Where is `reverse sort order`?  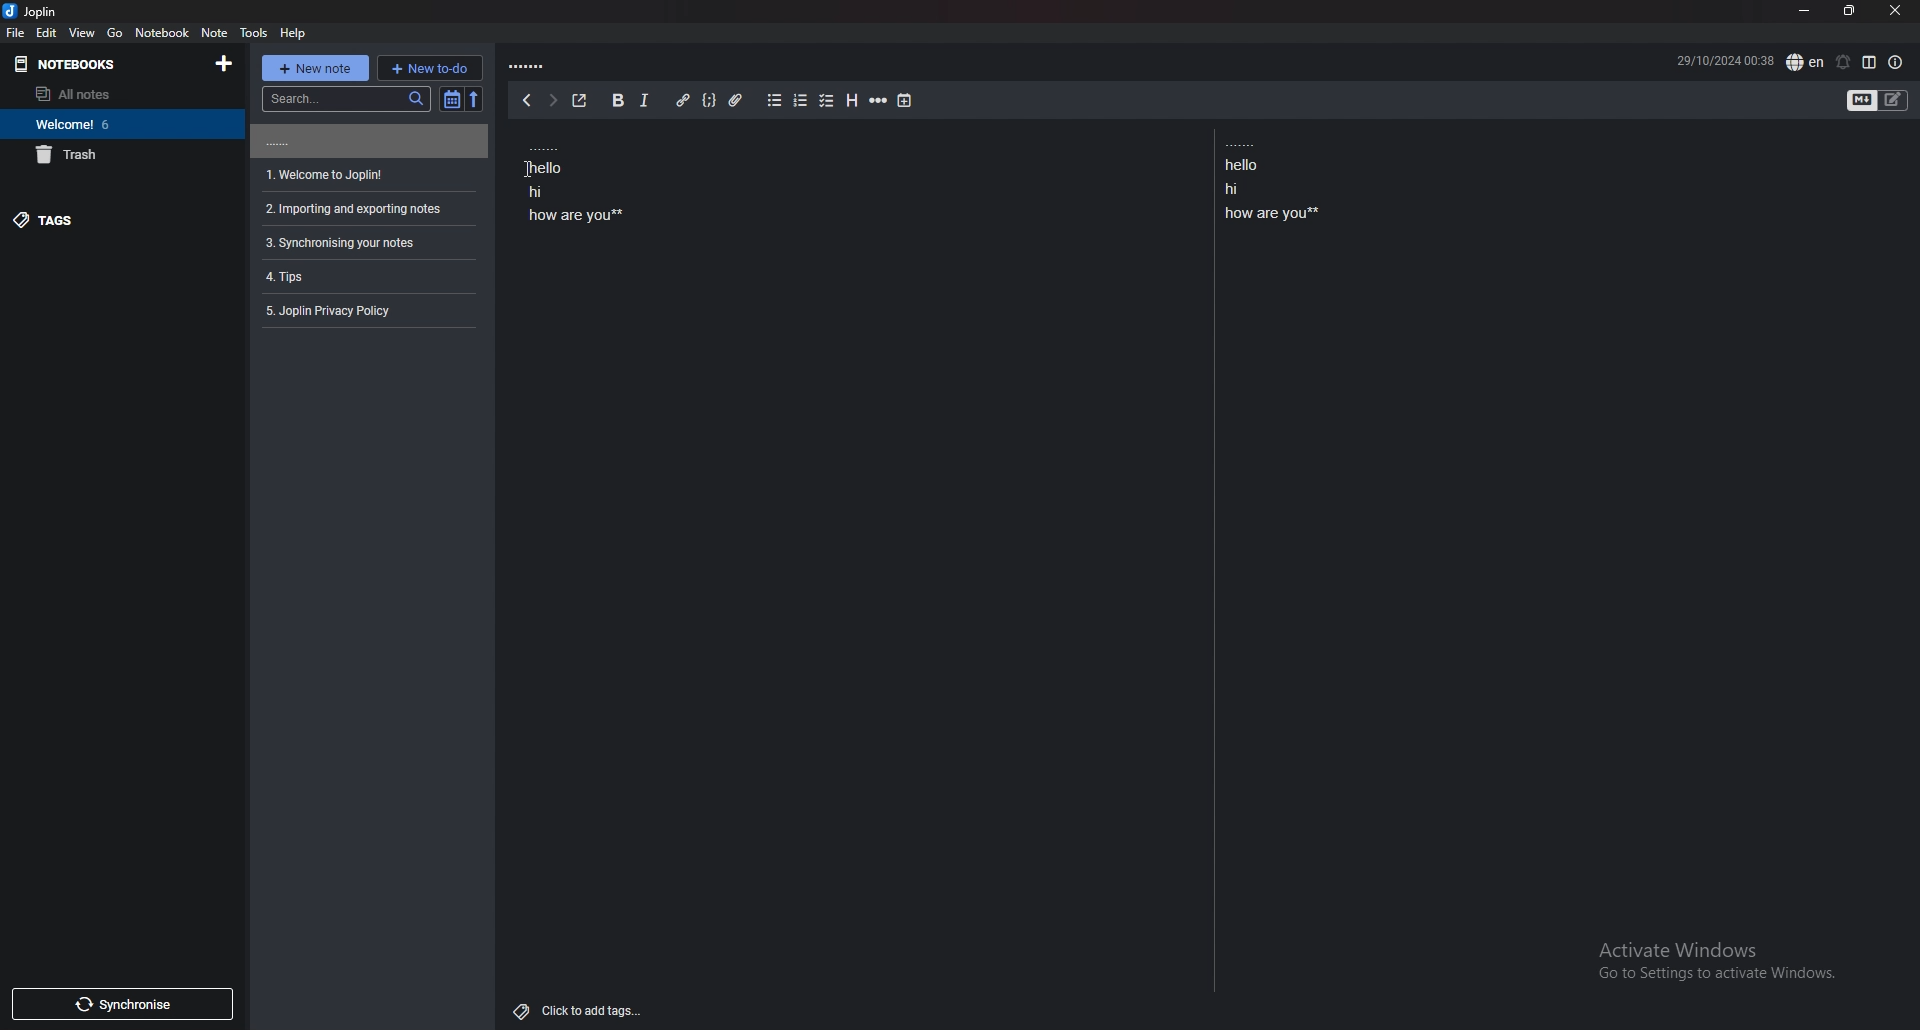 reverse sort order is located at coordinates (476, 99).